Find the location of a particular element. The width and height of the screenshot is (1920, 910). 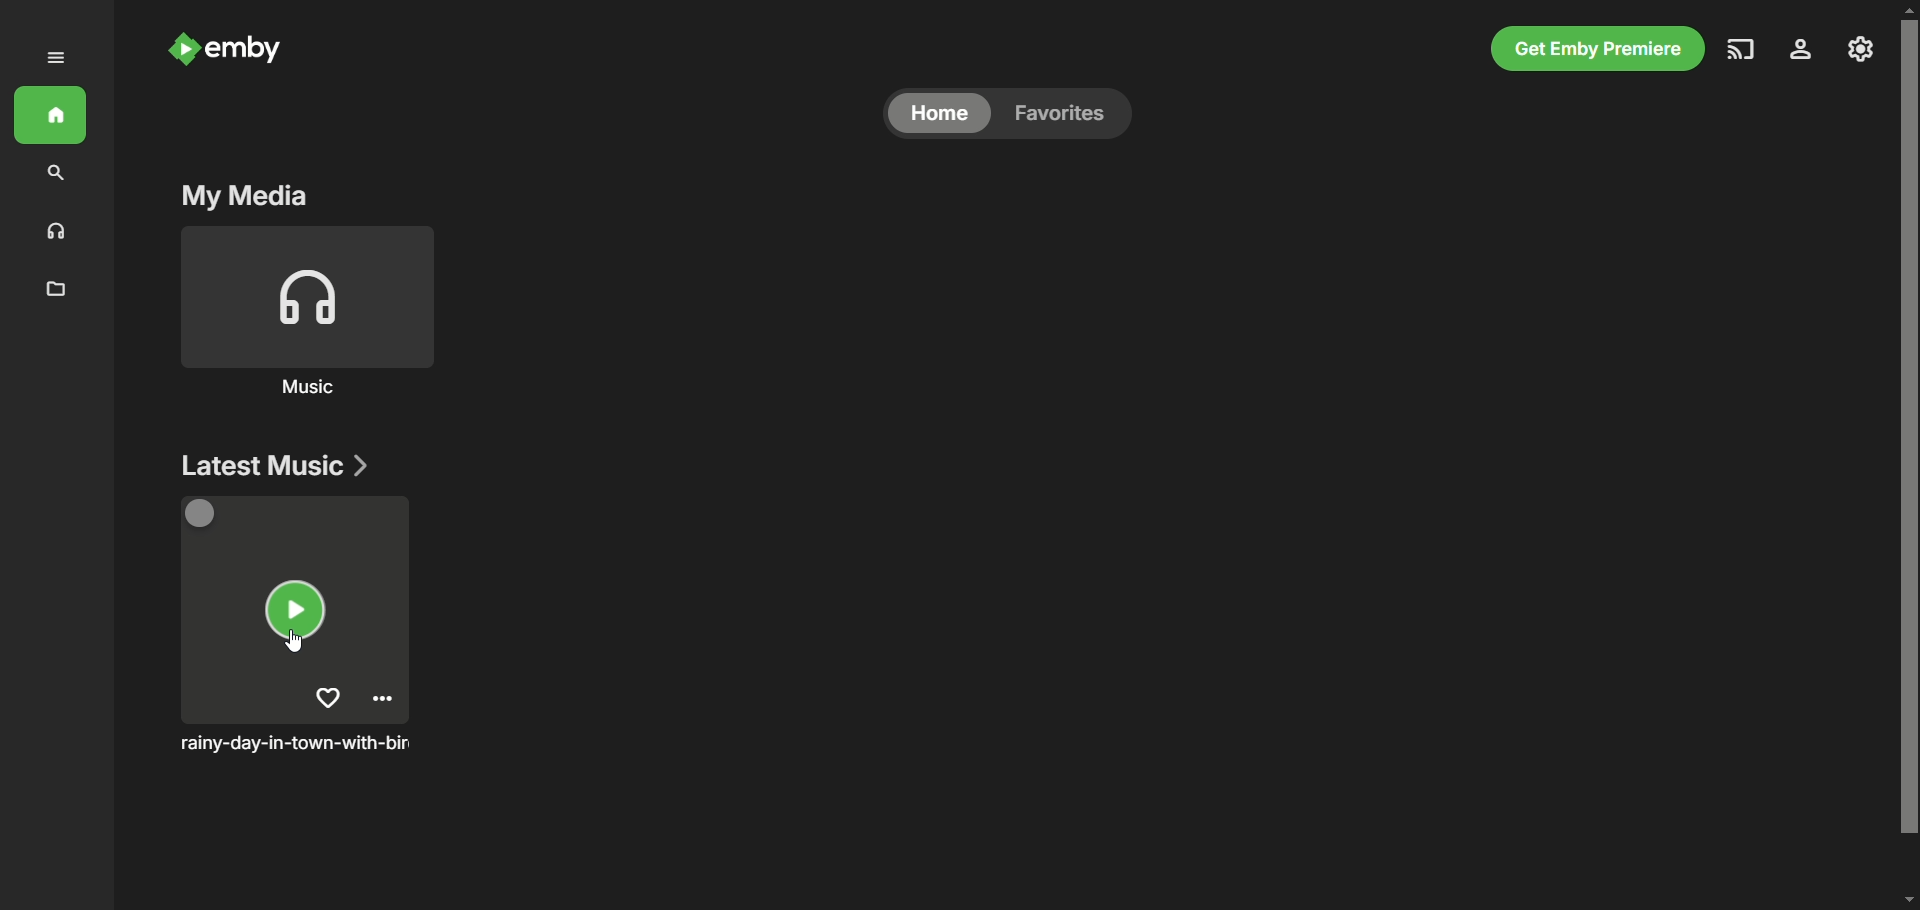

music is located at coordinates (53, 231).